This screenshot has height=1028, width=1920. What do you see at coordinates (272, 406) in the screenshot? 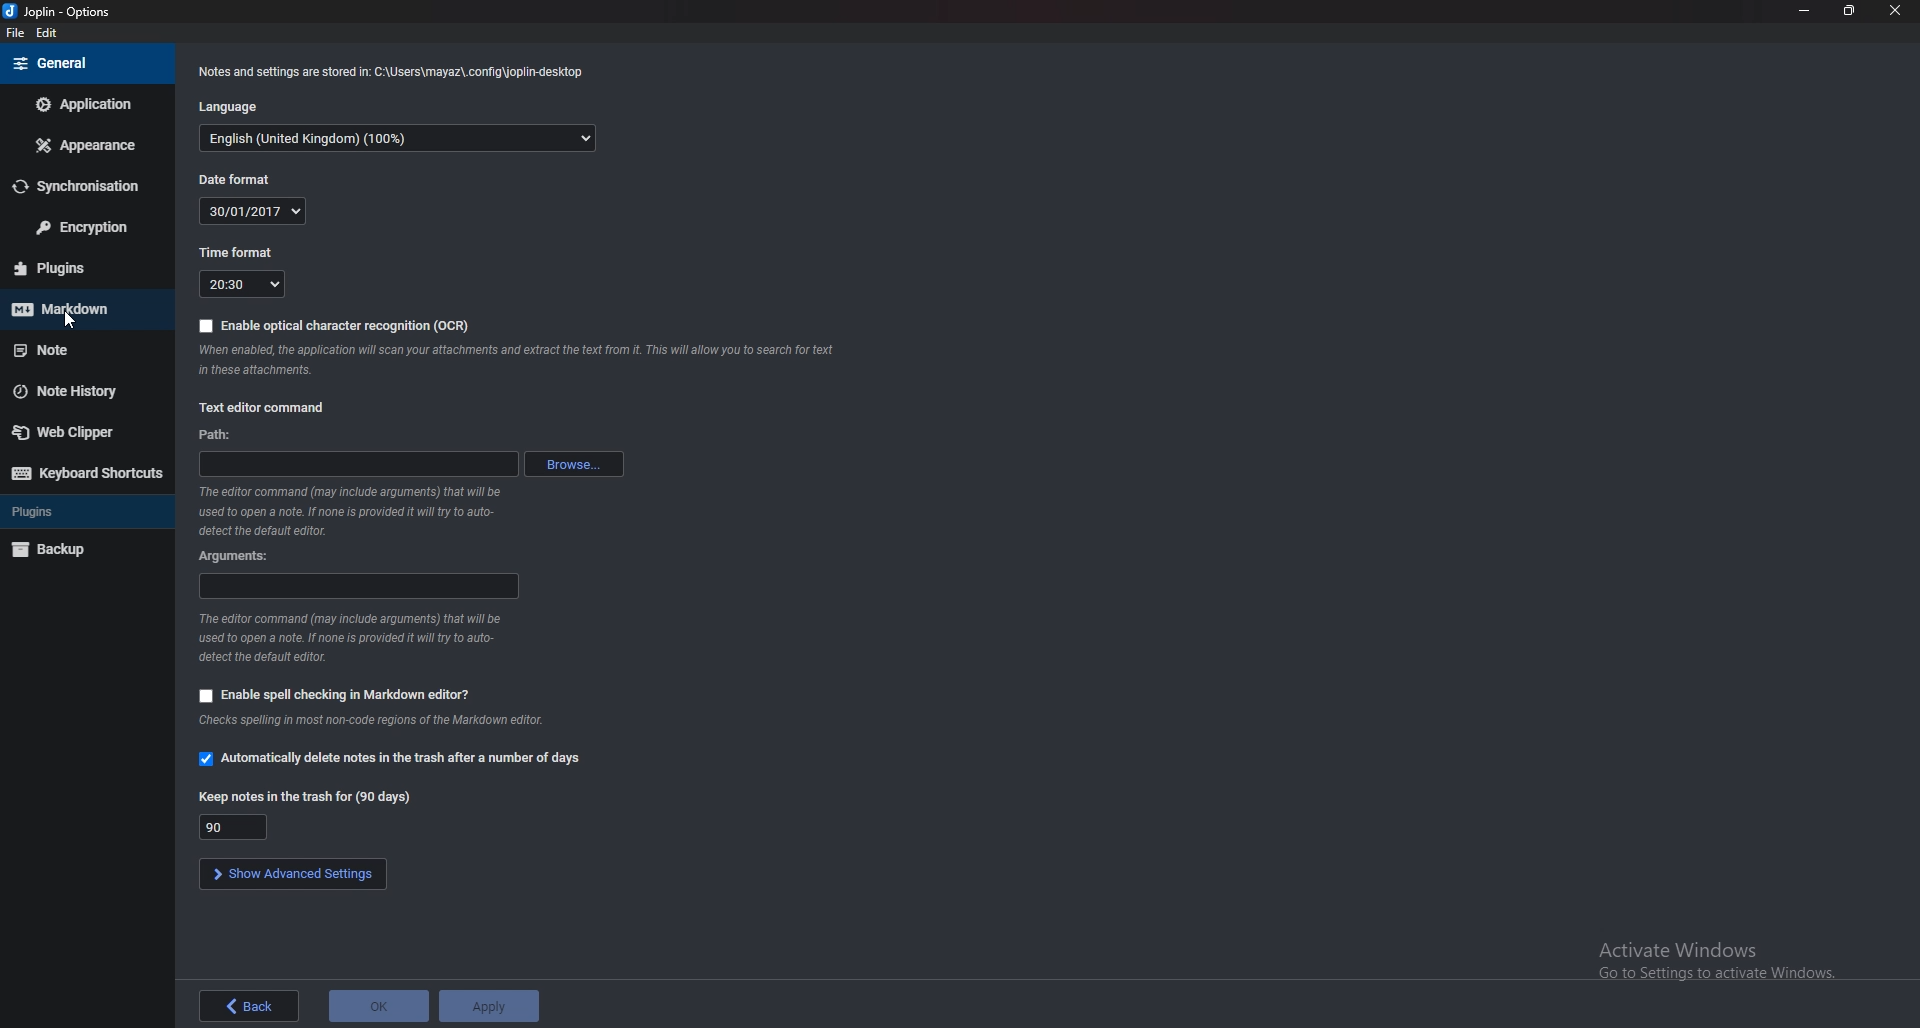
I see `Text editor command` at bounding box center [272, 406].